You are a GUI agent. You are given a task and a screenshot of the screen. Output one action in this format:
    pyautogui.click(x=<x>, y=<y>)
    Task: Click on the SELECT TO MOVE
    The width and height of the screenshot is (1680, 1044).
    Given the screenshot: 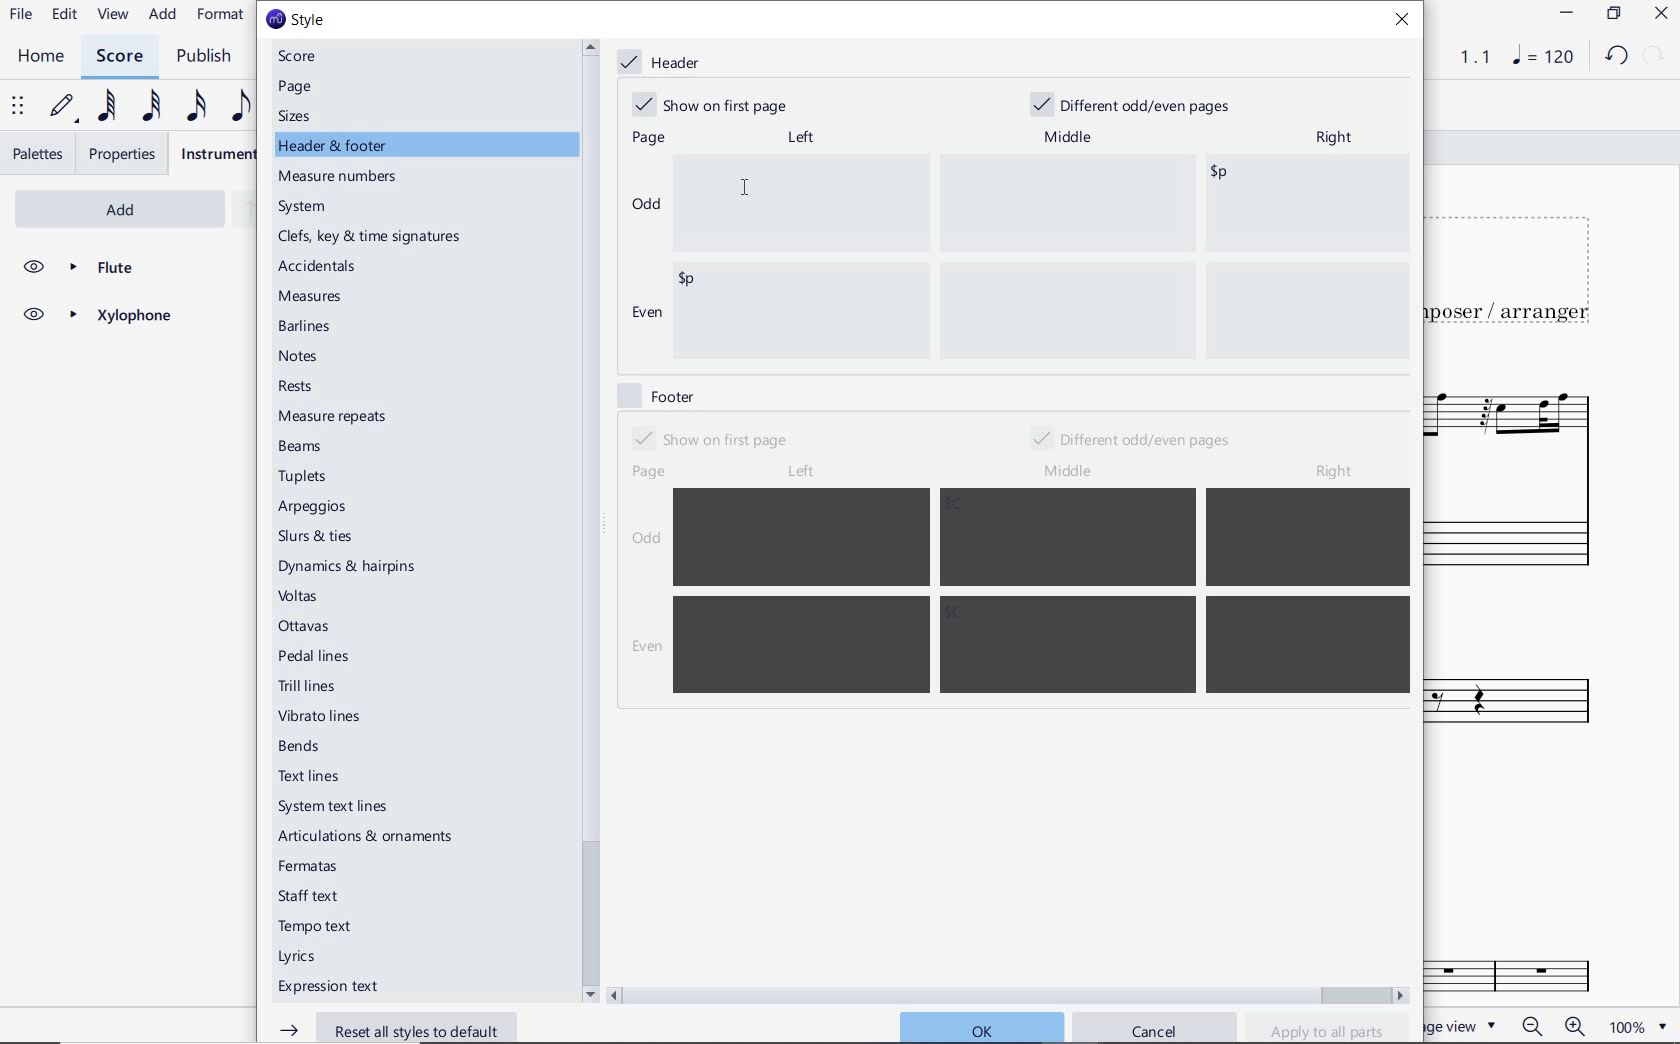 What is the action you would take?
    pyautogui.click(x=18, y=107)
    